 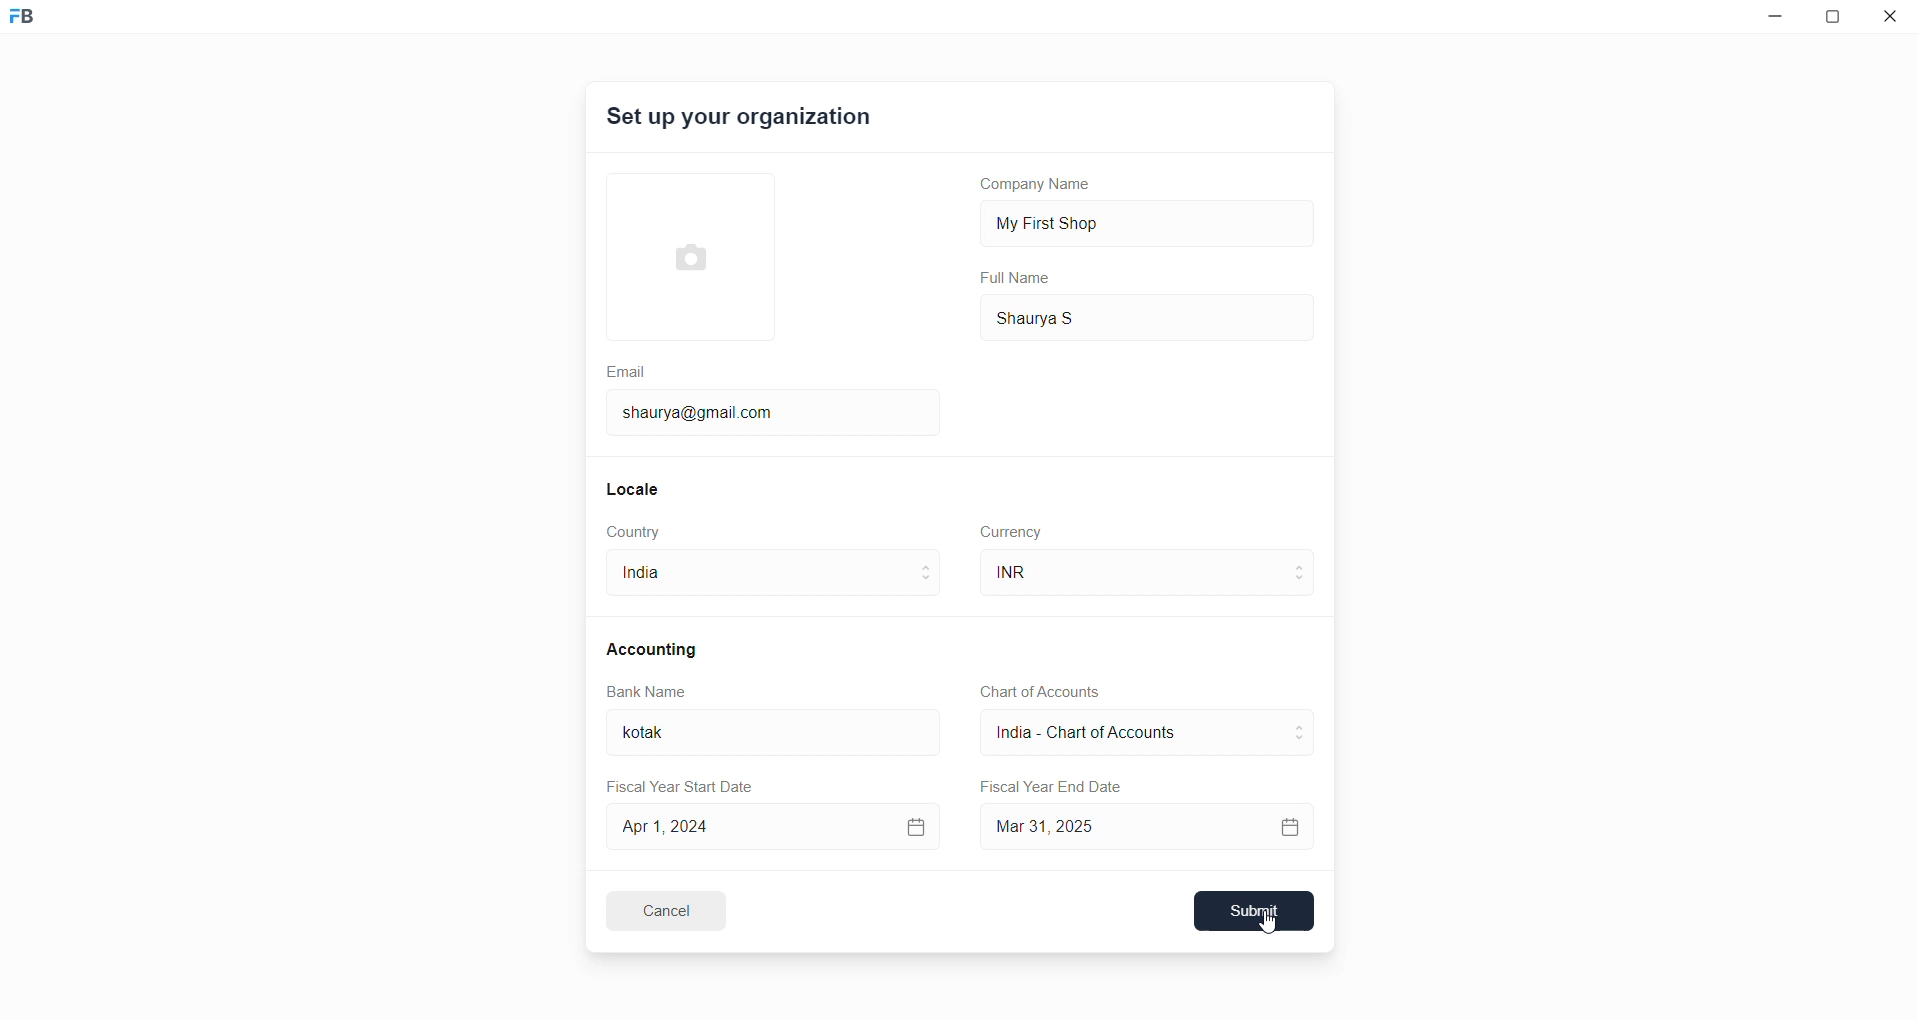 What do you see at coordinates (1017, 278) in the screenshot?
I see `Full Name` at bounding box center [1017, 278].